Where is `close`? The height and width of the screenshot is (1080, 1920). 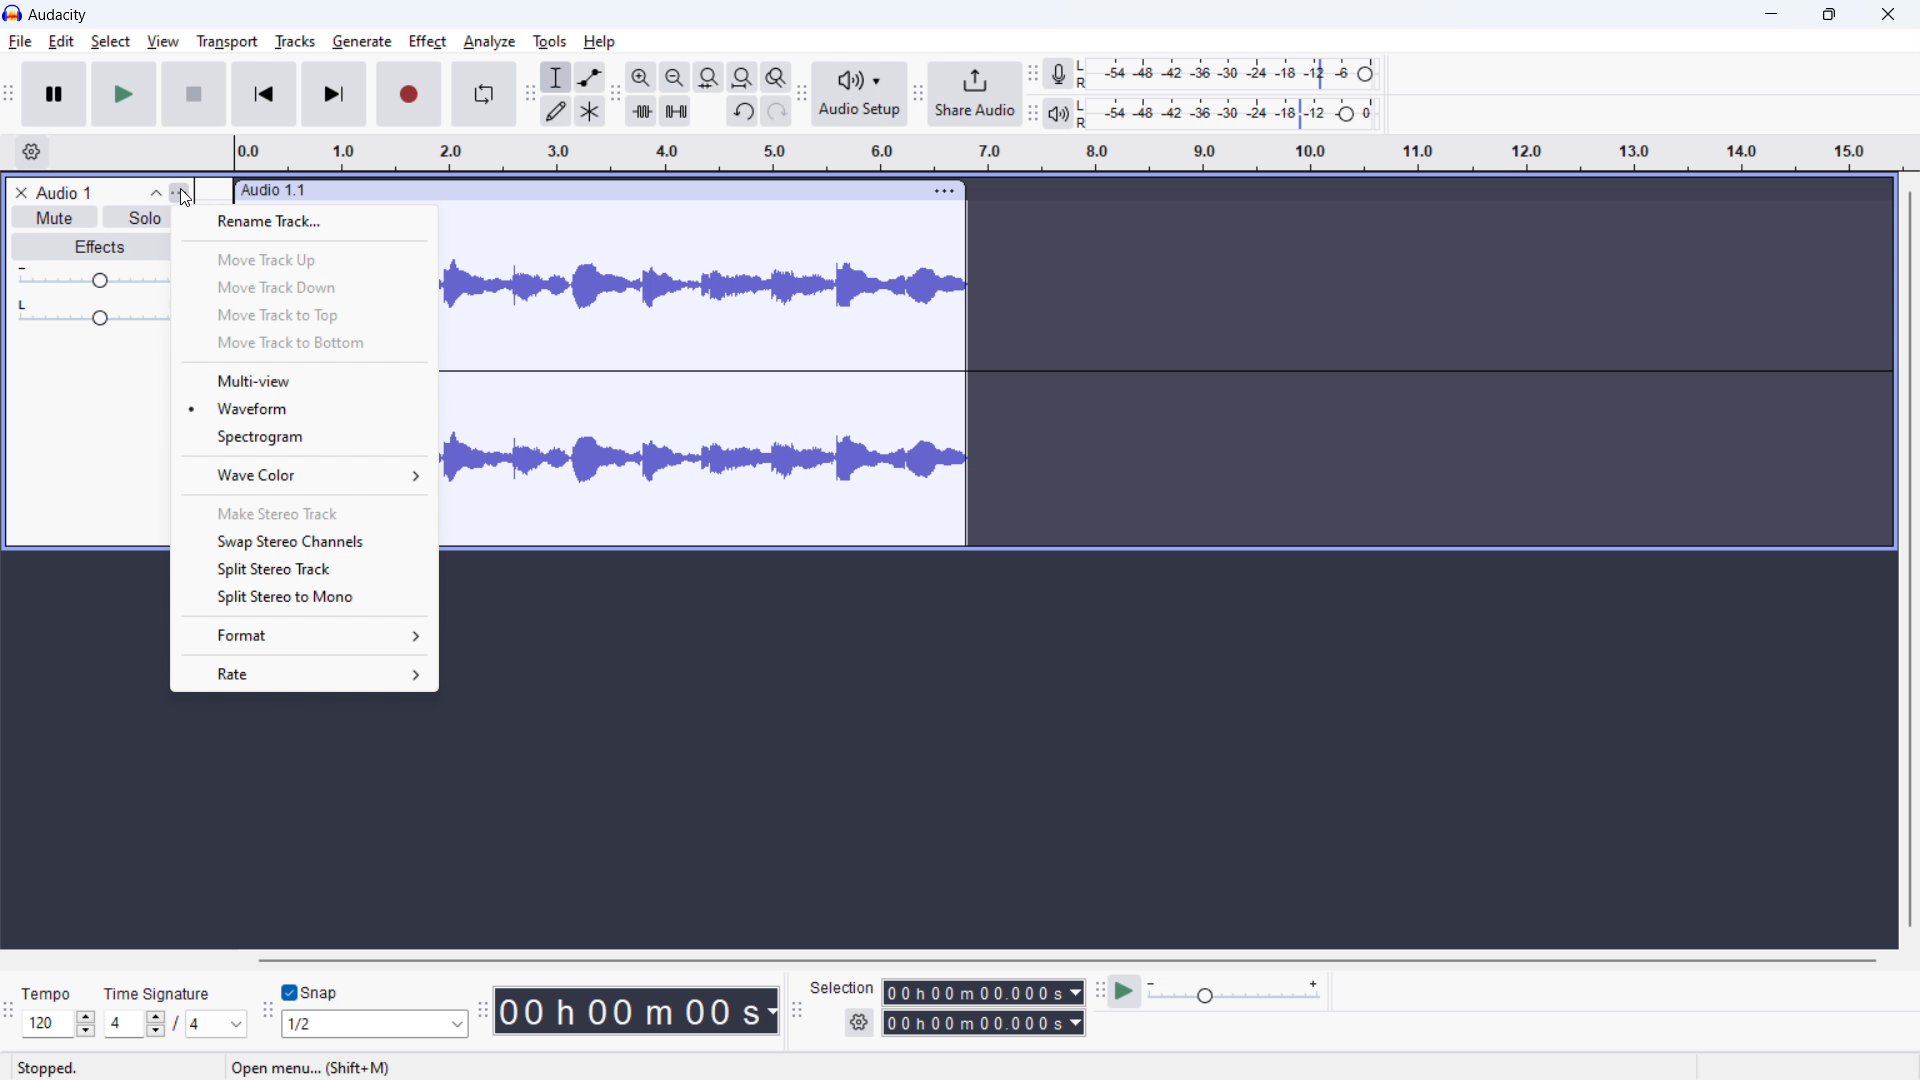 close is located at coordinates (1890, 15).